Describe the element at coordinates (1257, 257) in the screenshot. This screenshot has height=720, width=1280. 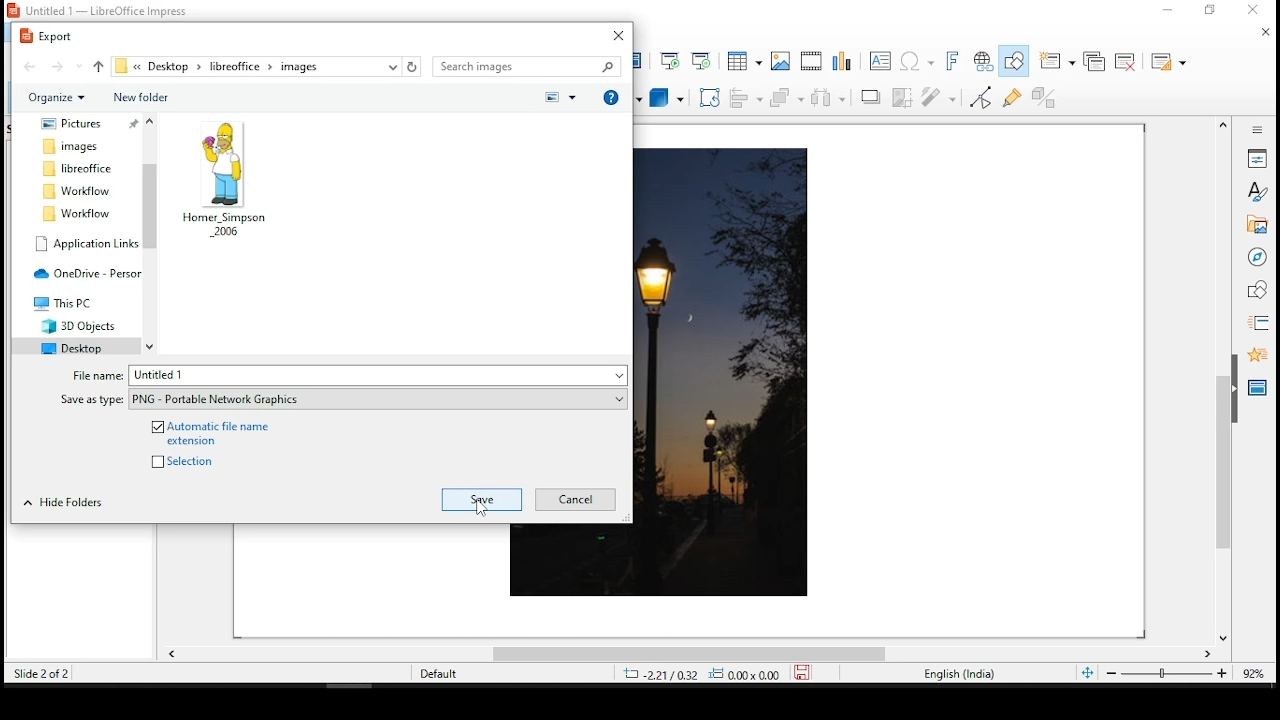
I see `navigator` at that location.